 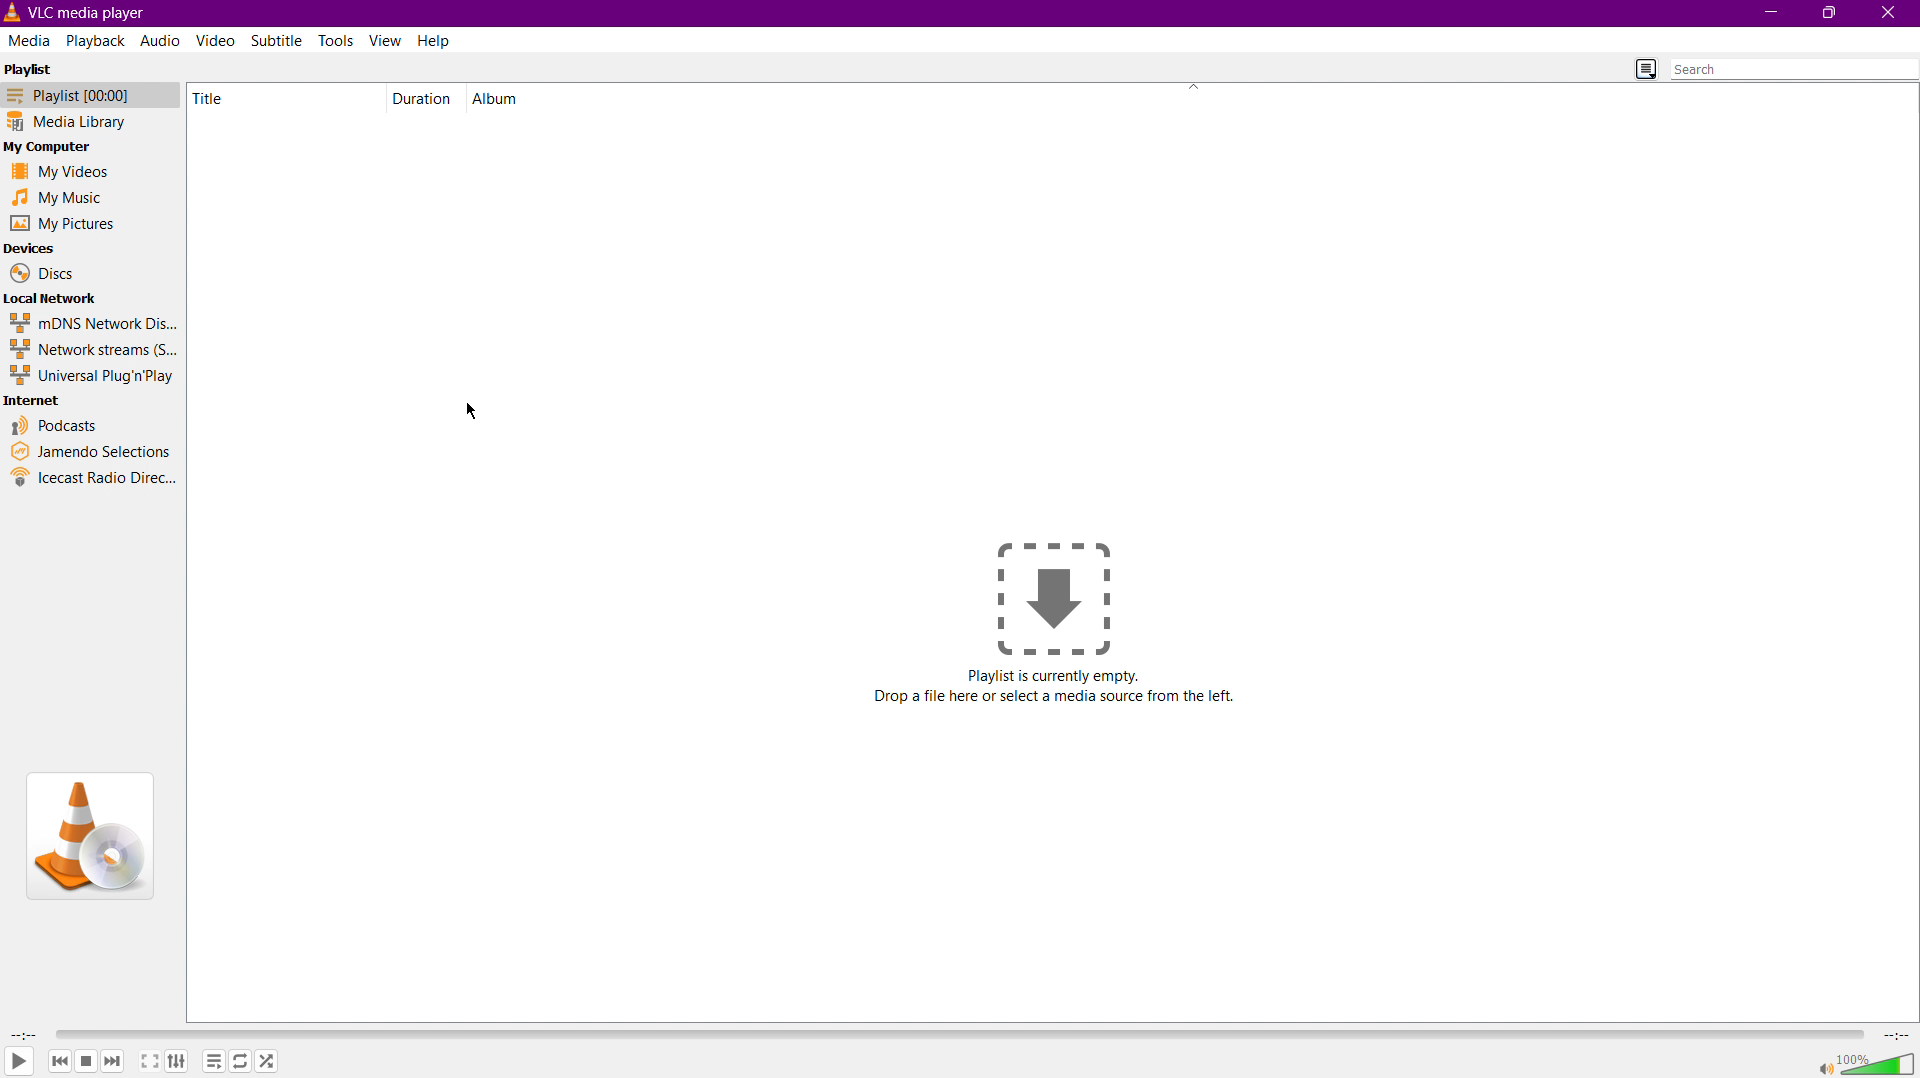 What do you see at coordinates (1867, 1061) in the screenshot?
I see `Volume 100%` at bounding box center [1867, 1061].